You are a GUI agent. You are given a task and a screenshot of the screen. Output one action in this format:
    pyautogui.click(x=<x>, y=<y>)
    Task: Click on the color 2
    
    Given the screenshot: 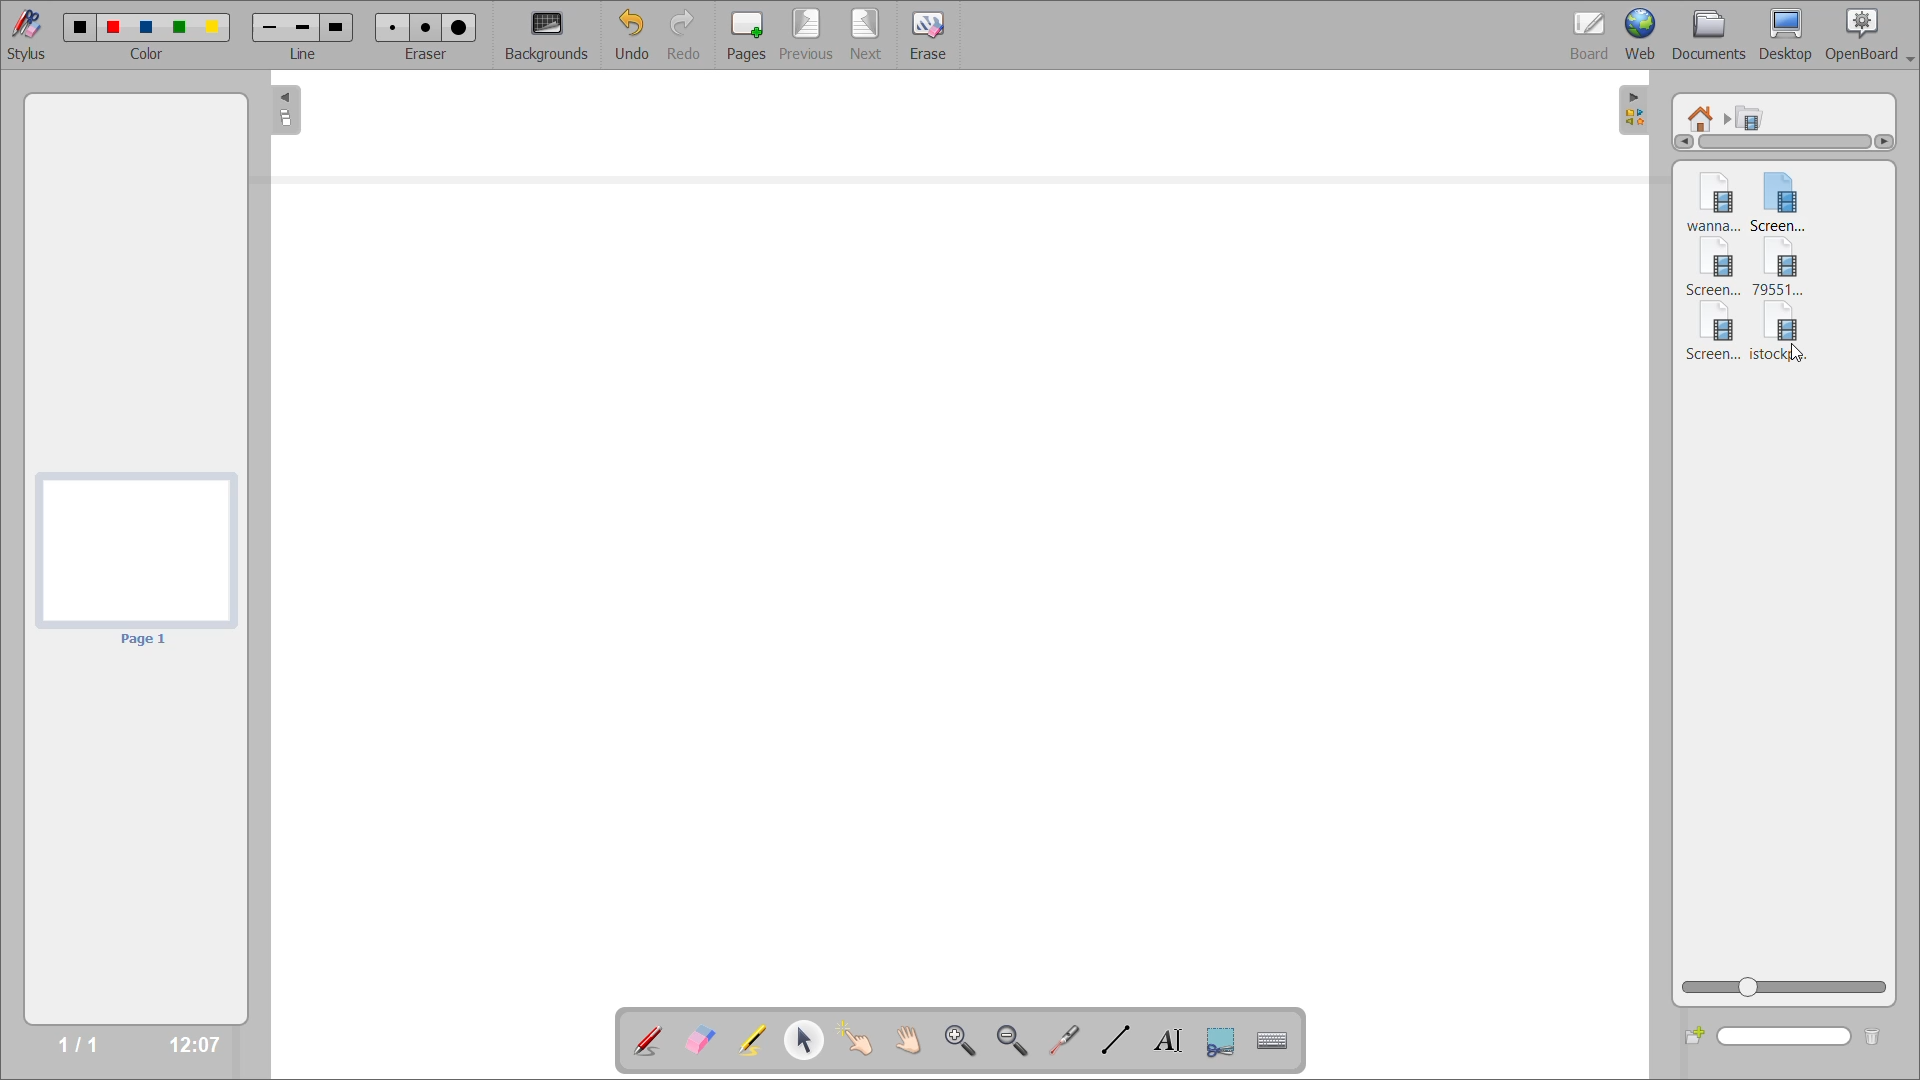 What is the action you would take?
    pyautogui.click(x=114, y=27)
    